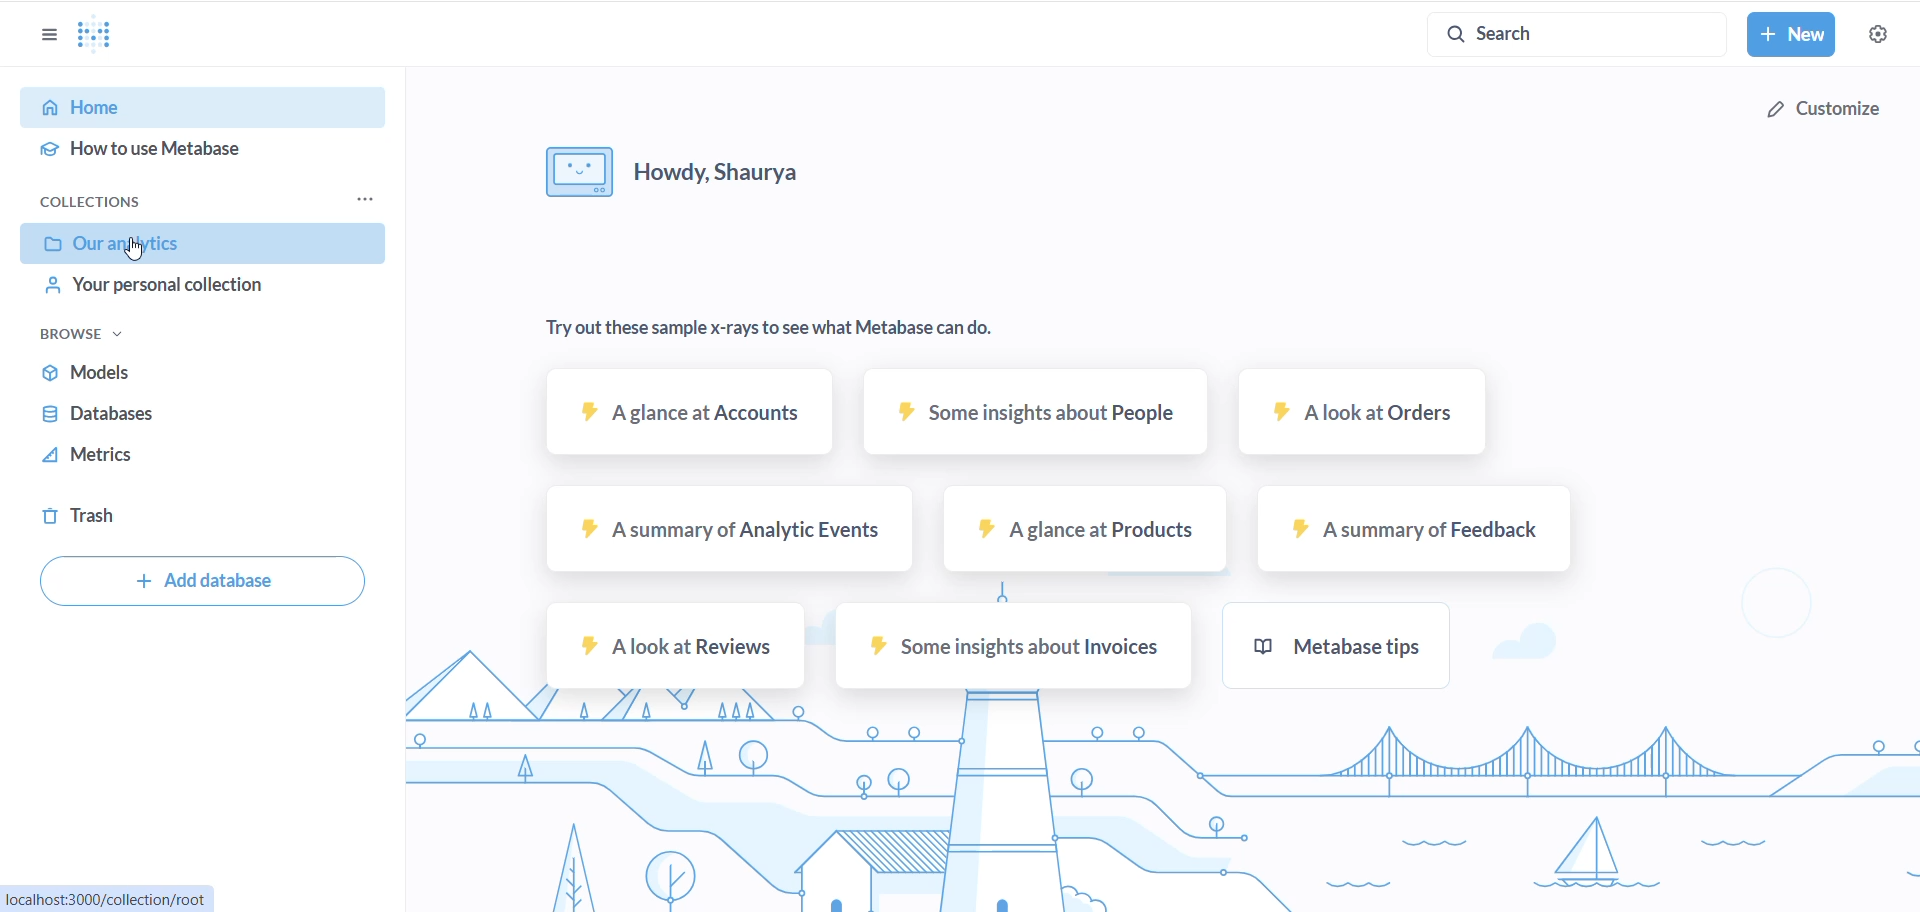  What do you see at coordinates (125, 459) in the screenshot?
I see `metrics ` at bounding box center [125, 459].